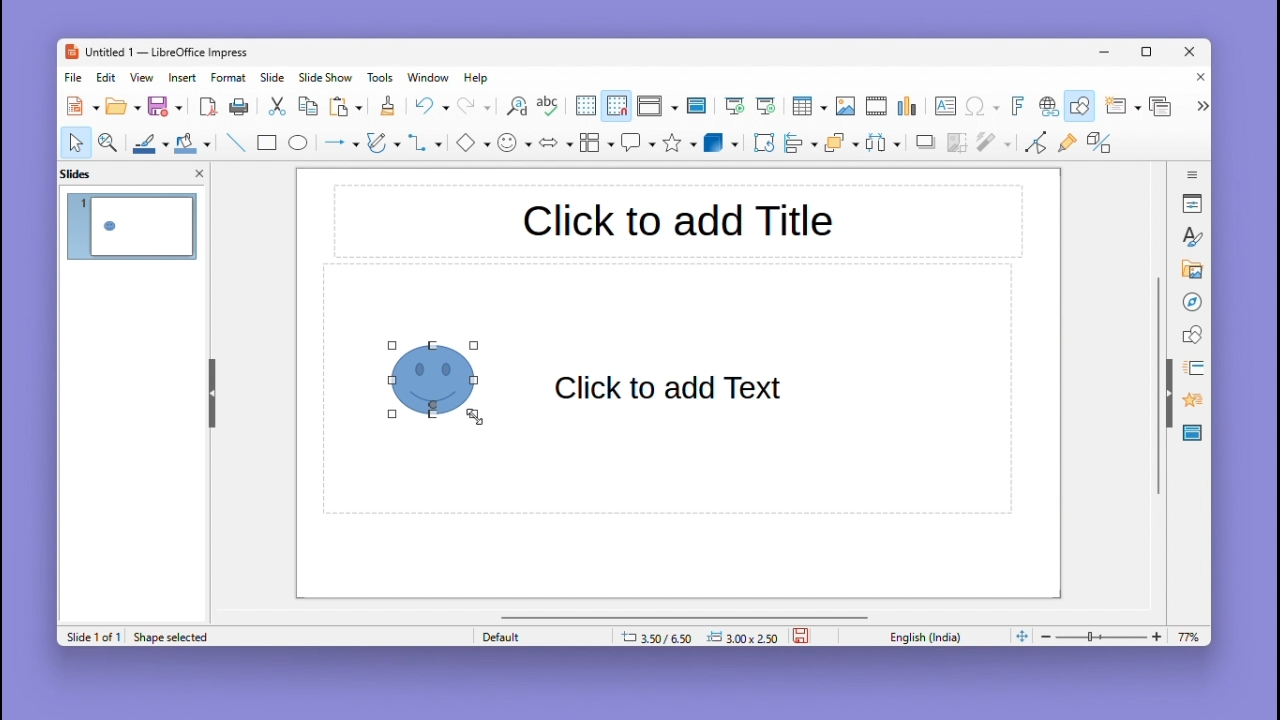 The width and height of the screenshot is (1280, 720). What do you see at coordinates (1150, 55) in the screenshot?
I see `Maximize` at bounding box center [1150, 55].